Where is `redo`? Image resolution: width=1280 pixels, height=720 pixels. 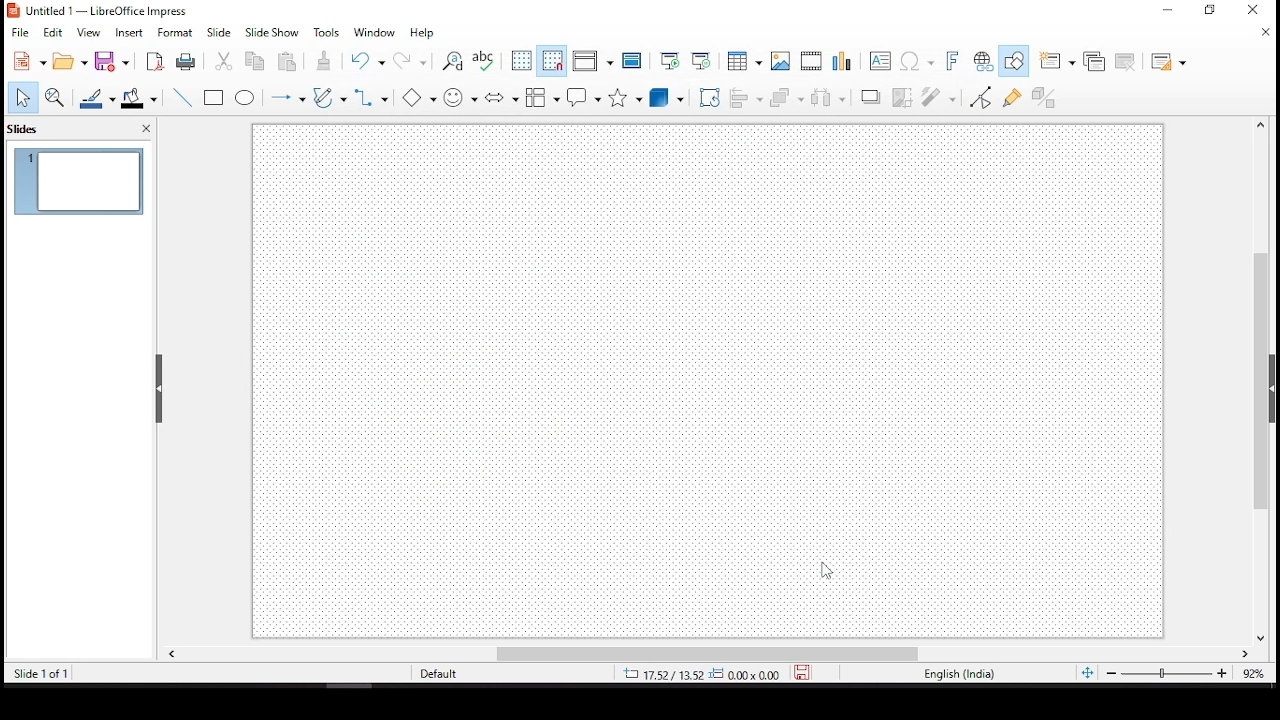 redo is located at coordinates (412, 62).